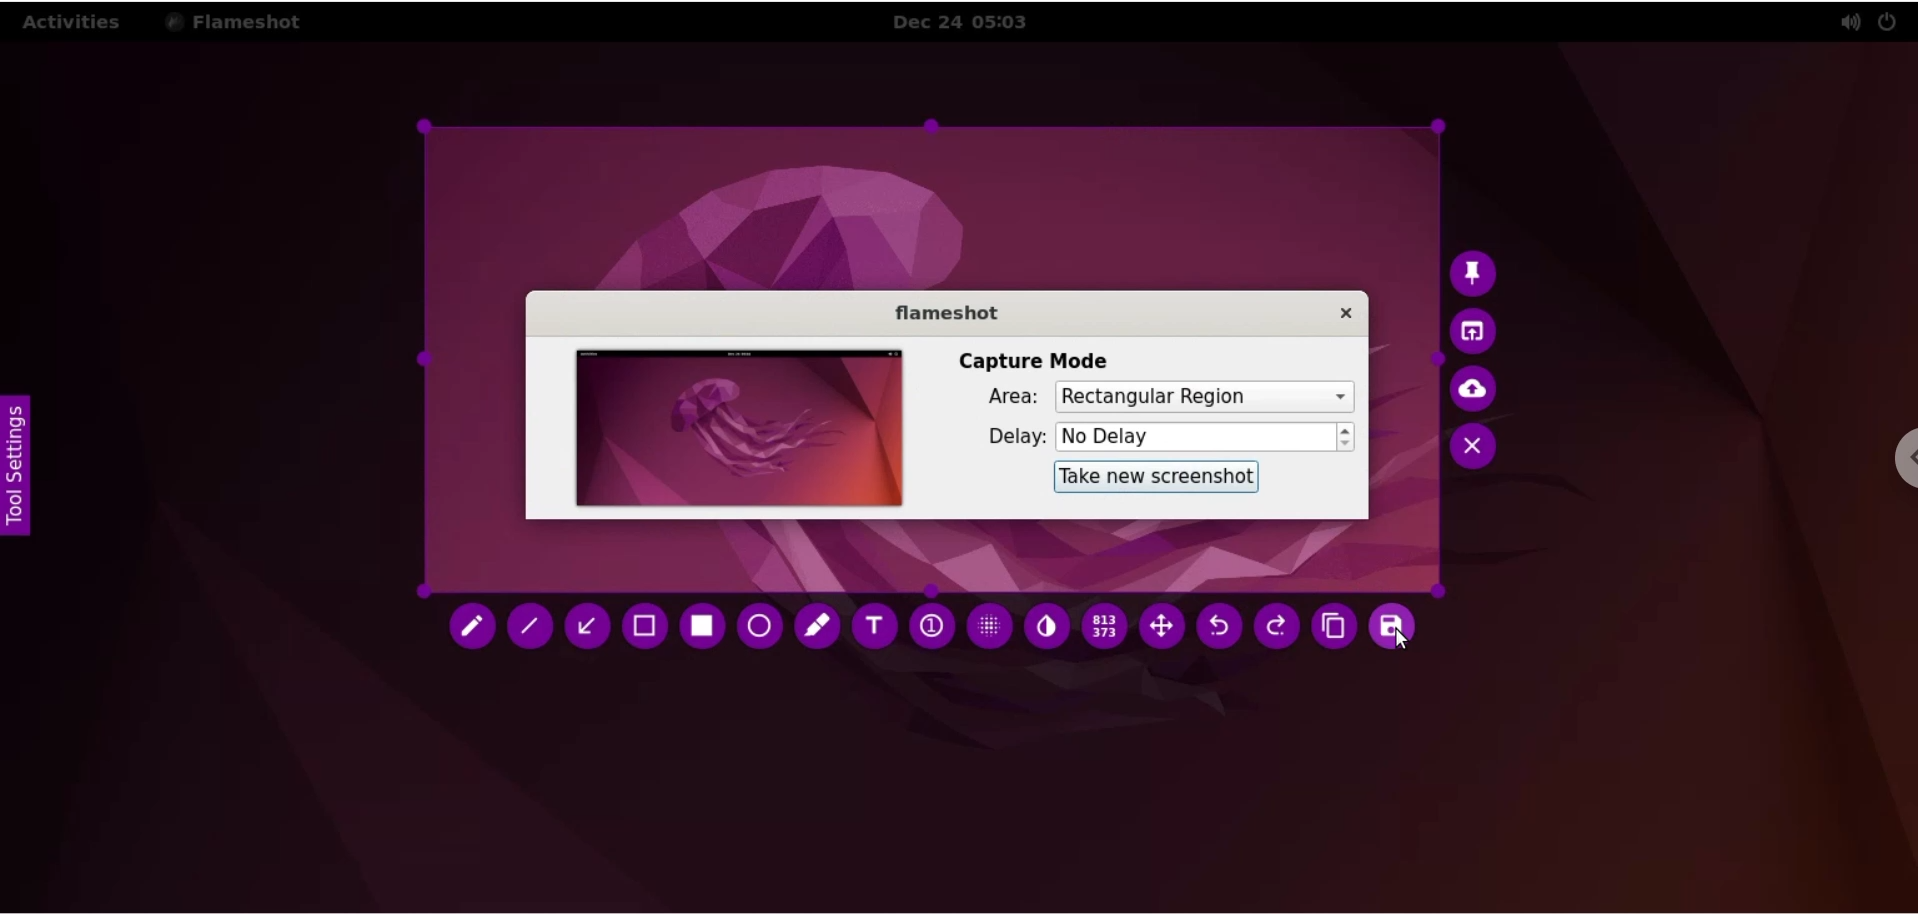 This screenshot has height=914, width=1918. What do you see at coordinates (471, 625) in the screenshot?
I see `pencil` at bounding box center [471, 625].